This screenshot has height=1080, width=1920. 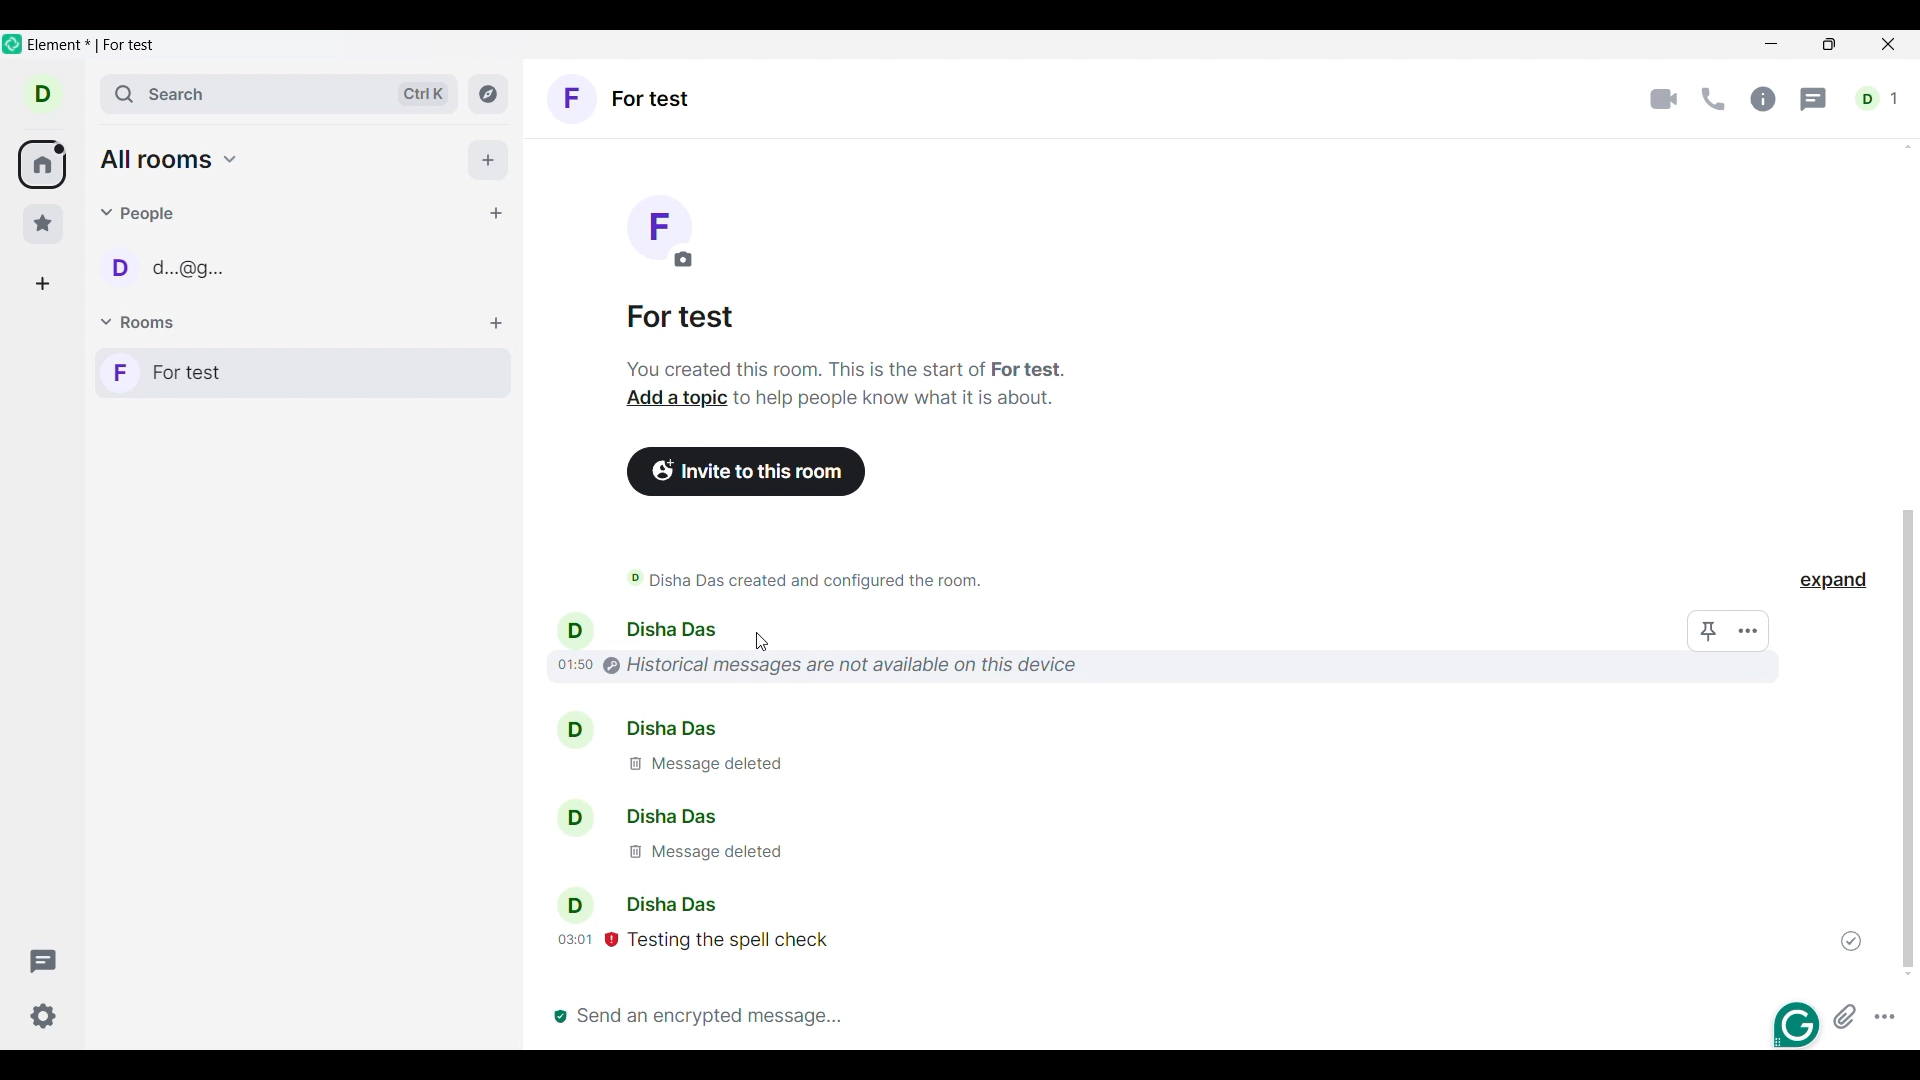 I want to click on Attachment, so click(x=1845, y=1016).